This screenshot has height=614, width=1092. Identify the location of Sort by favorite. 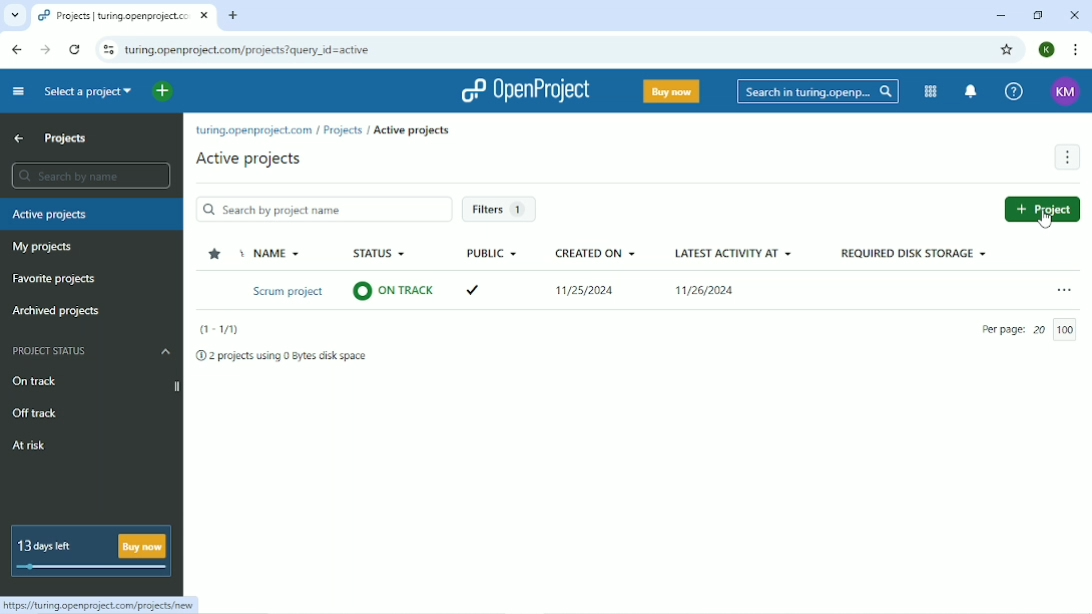
(216, 253).